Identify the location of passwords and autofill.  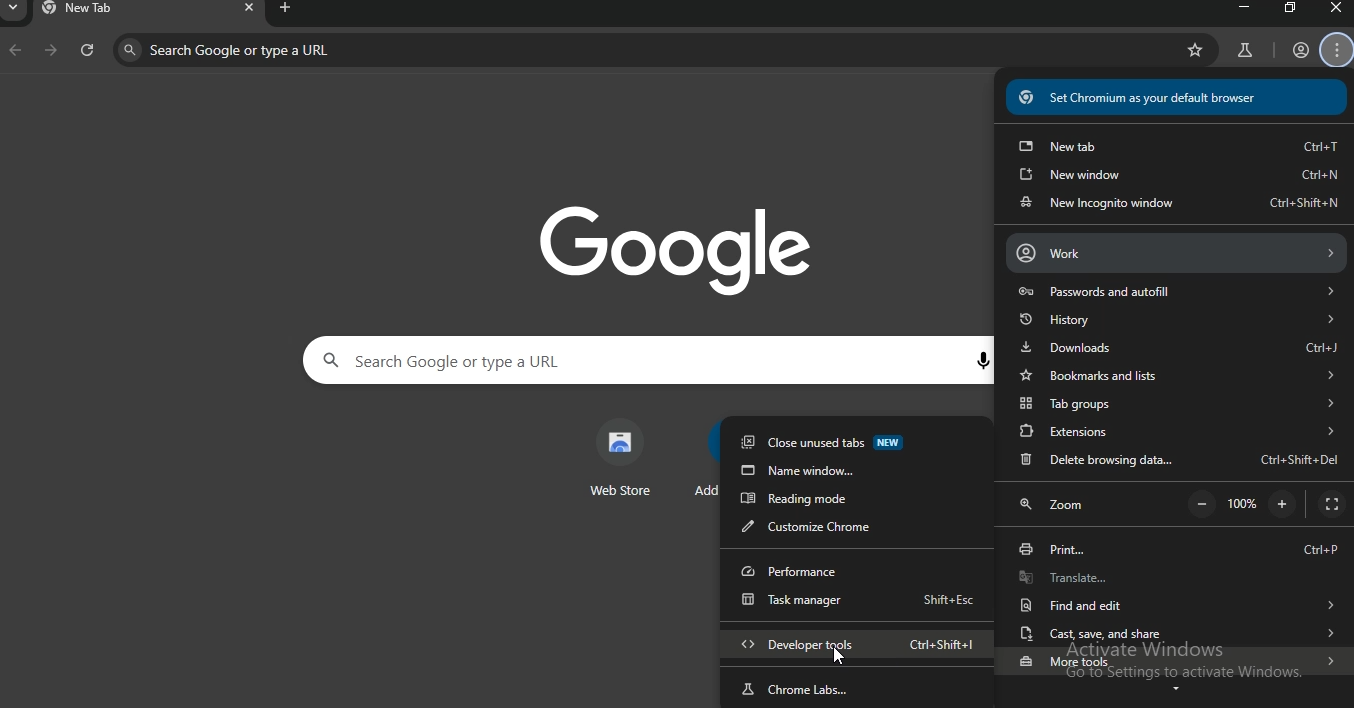
(1172, 293).